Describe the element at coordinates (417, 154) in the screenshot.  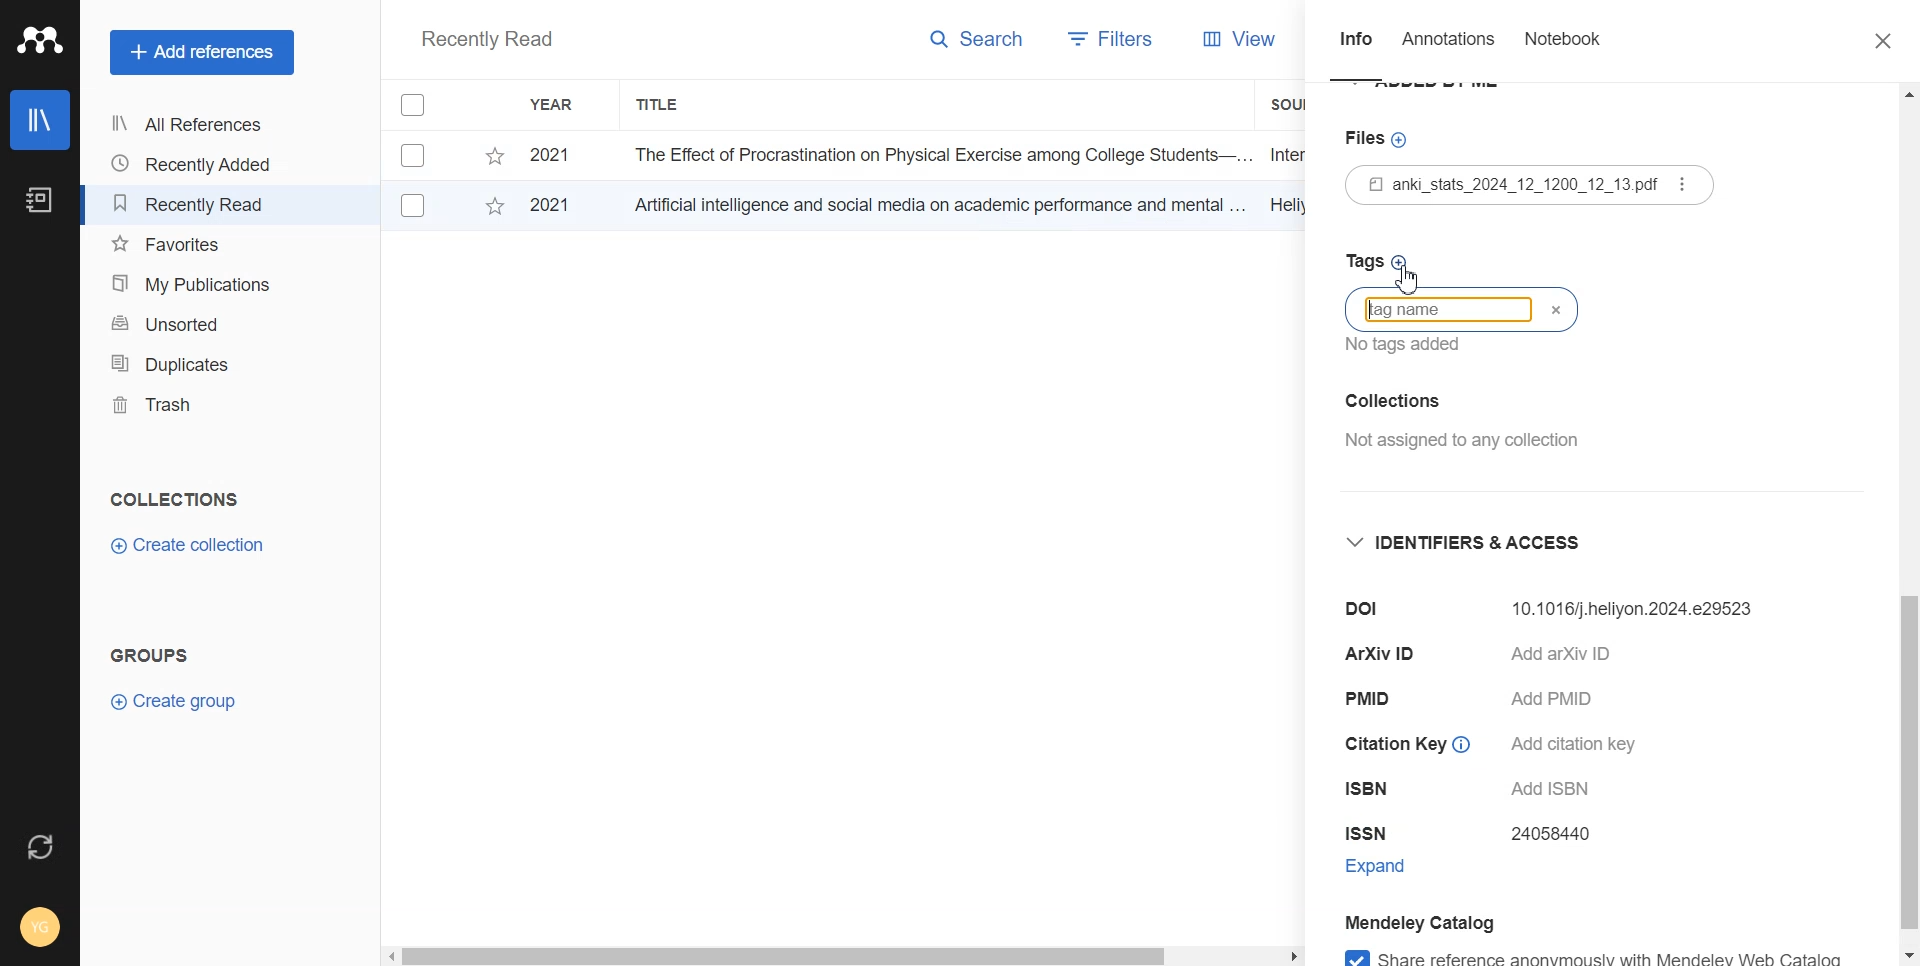
I see `Checkbox` at that location.